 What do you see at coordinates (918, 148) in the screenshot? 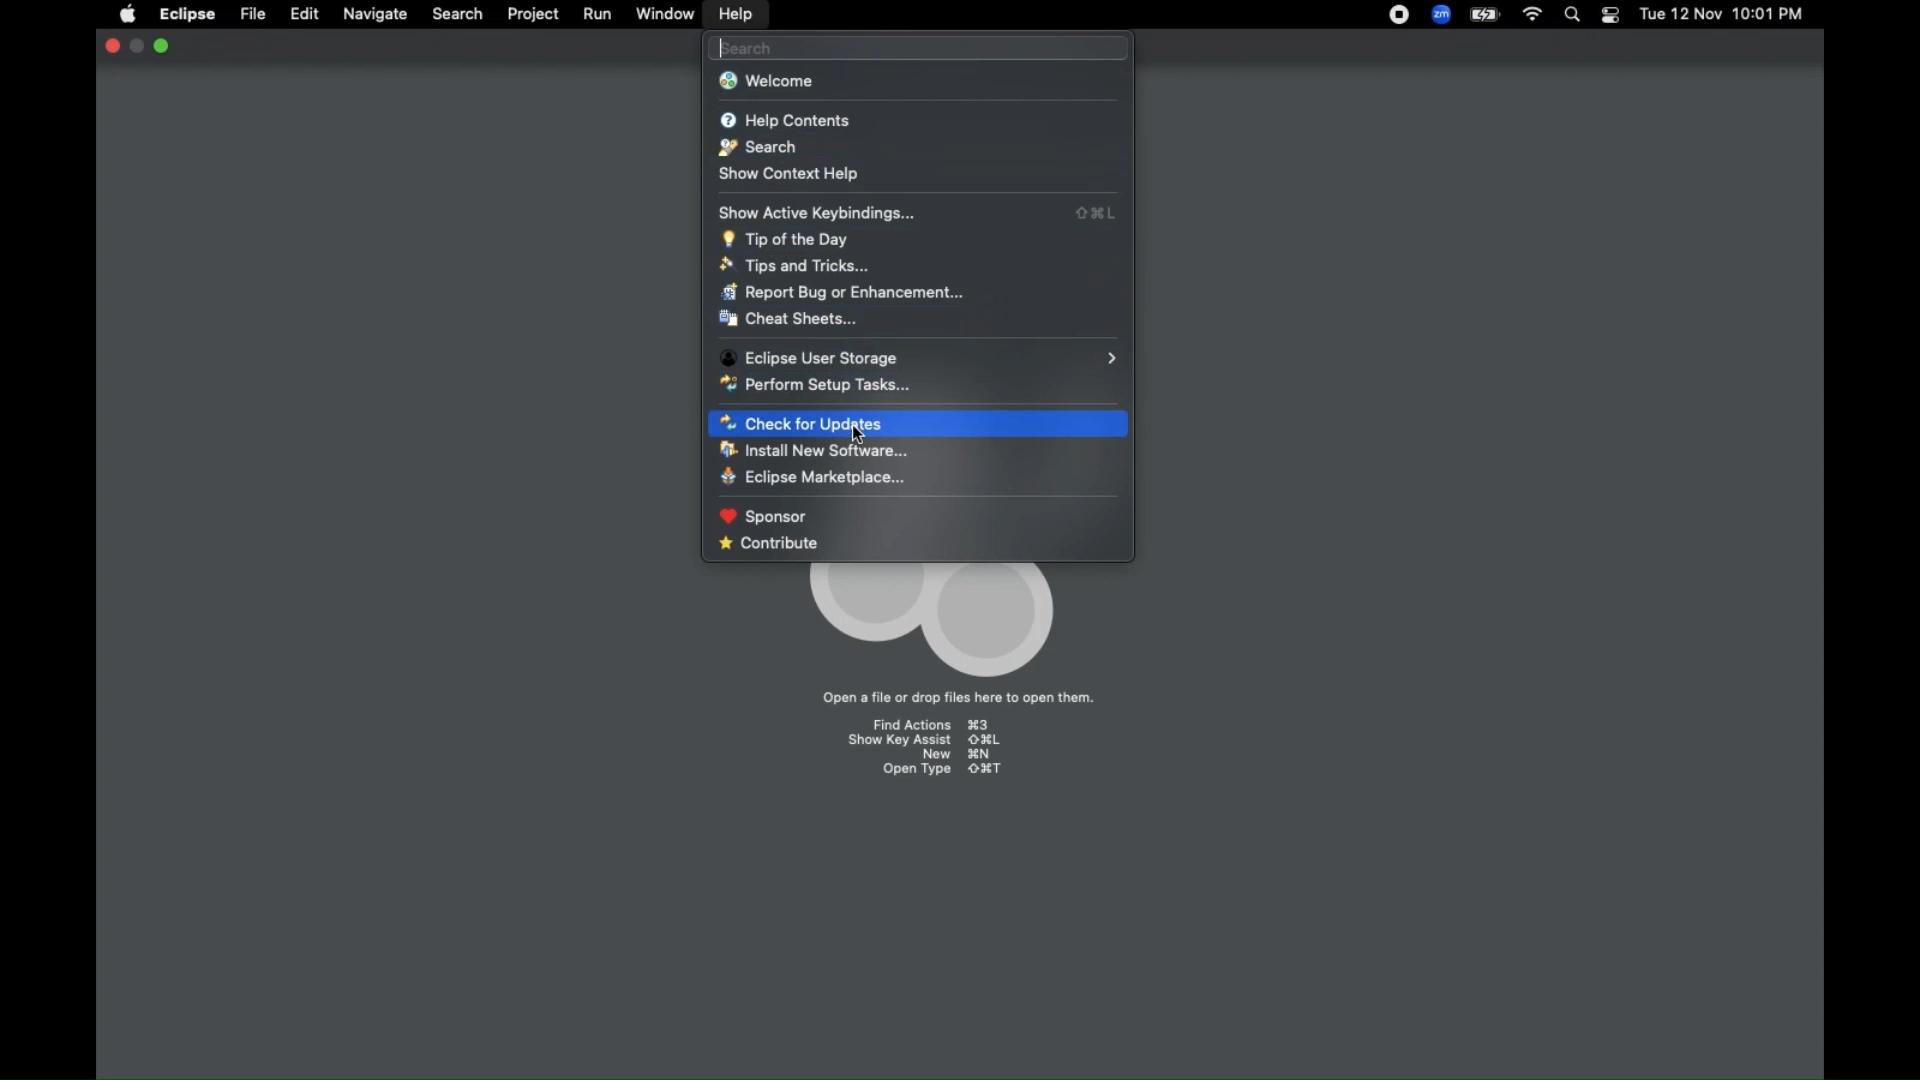
I see `Search` at bounding box center [918, 148].